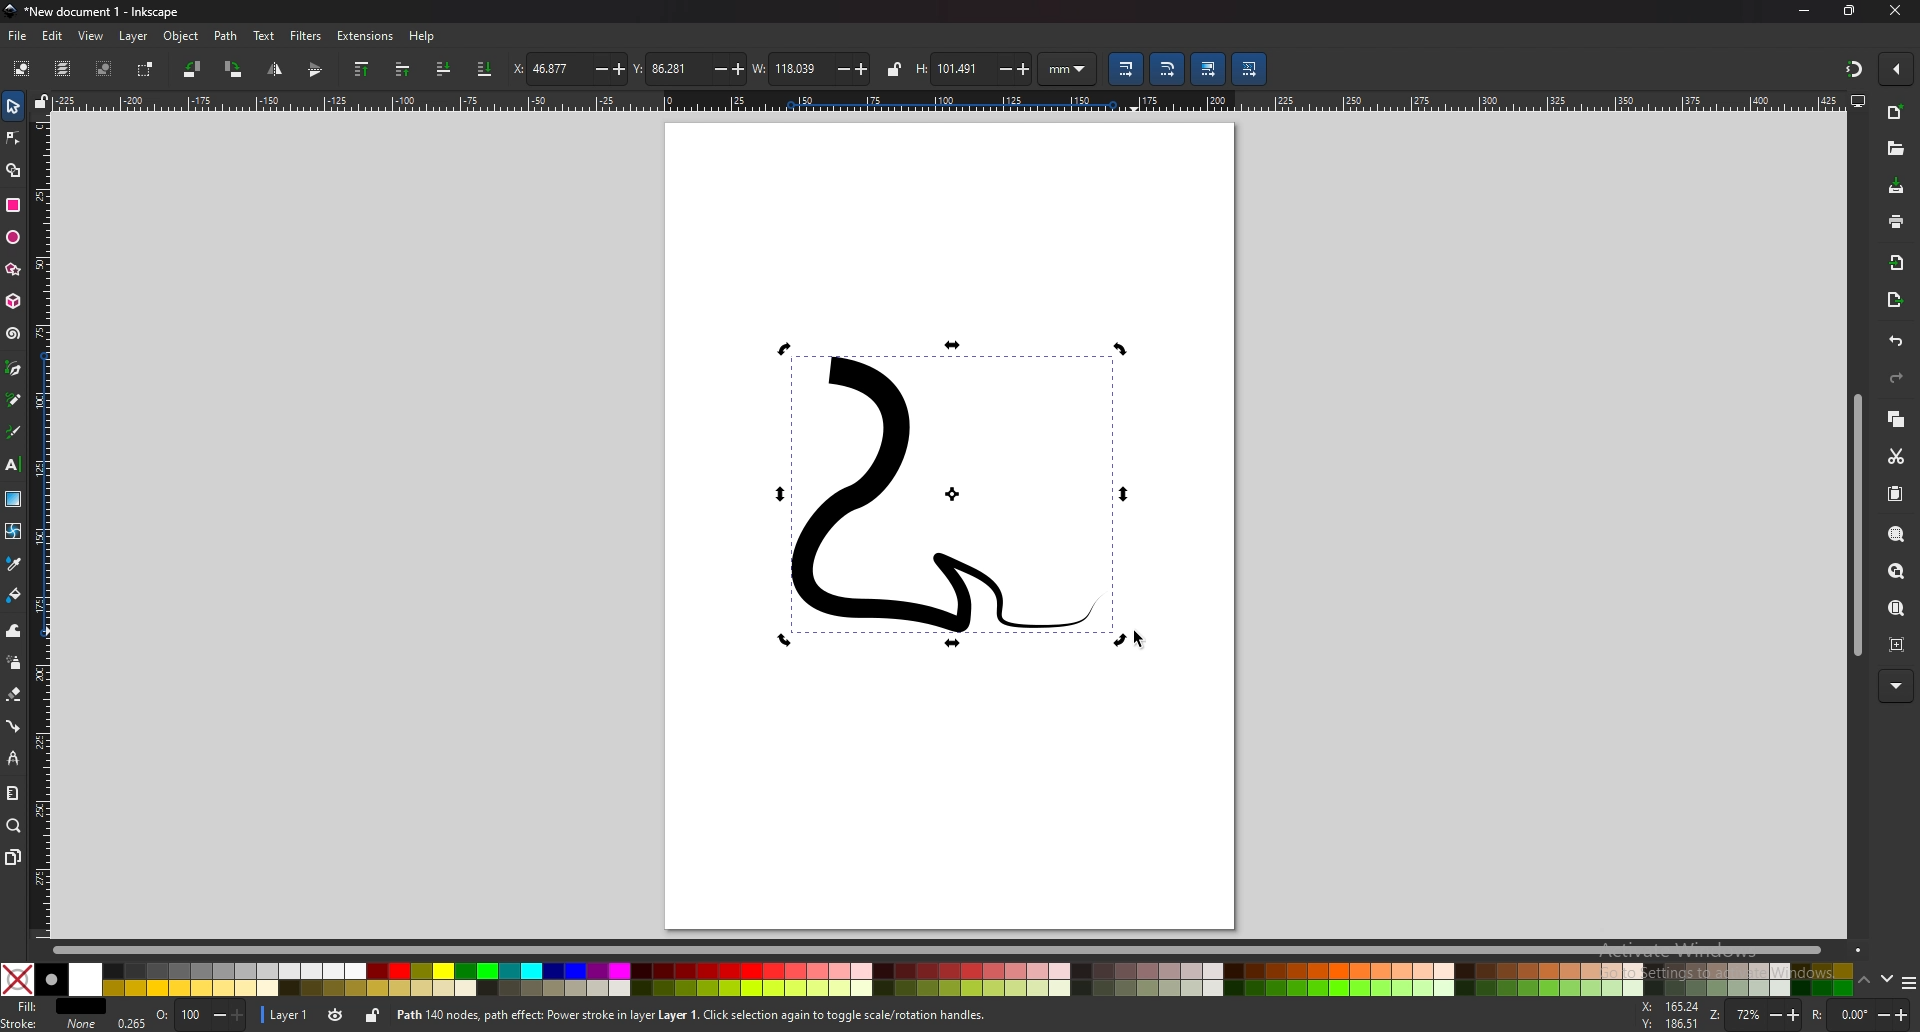 This screenshot has height=1032, width=1920. What do you see at coordinates (13, 694) in the screenshot?
I see `eraser` at bounding box center [13, 694].